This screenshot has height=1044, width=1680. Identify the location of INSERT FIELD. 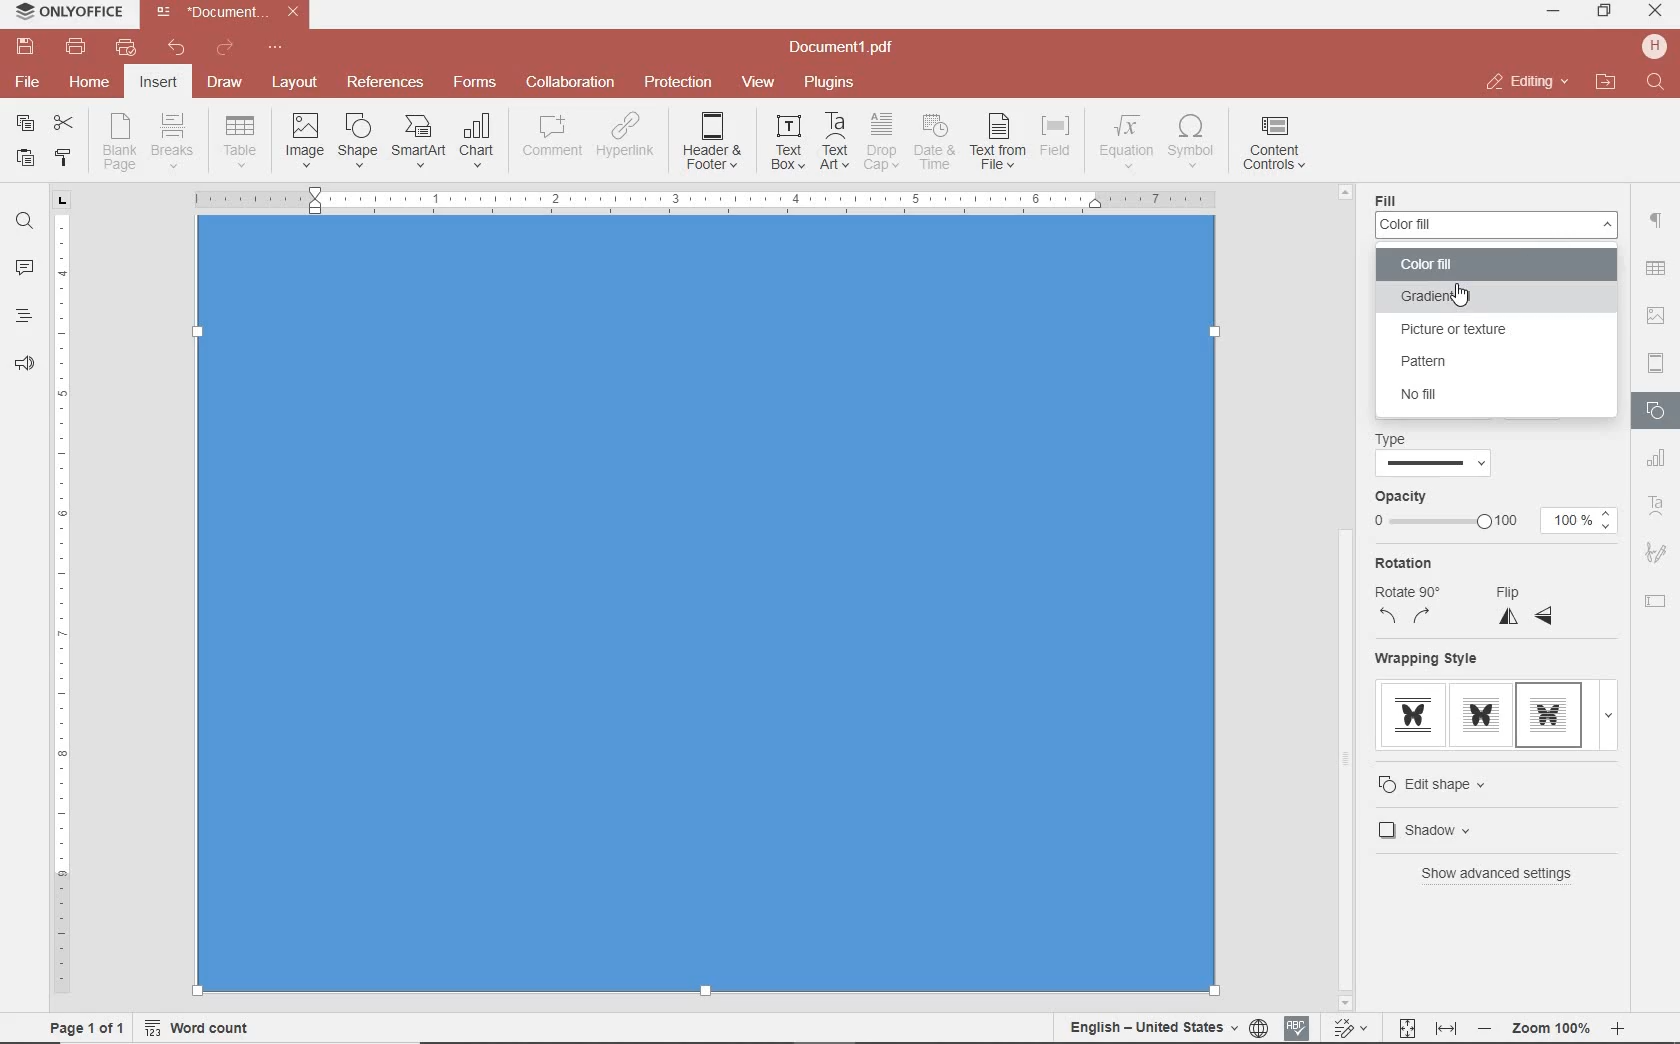
(1057, 136).